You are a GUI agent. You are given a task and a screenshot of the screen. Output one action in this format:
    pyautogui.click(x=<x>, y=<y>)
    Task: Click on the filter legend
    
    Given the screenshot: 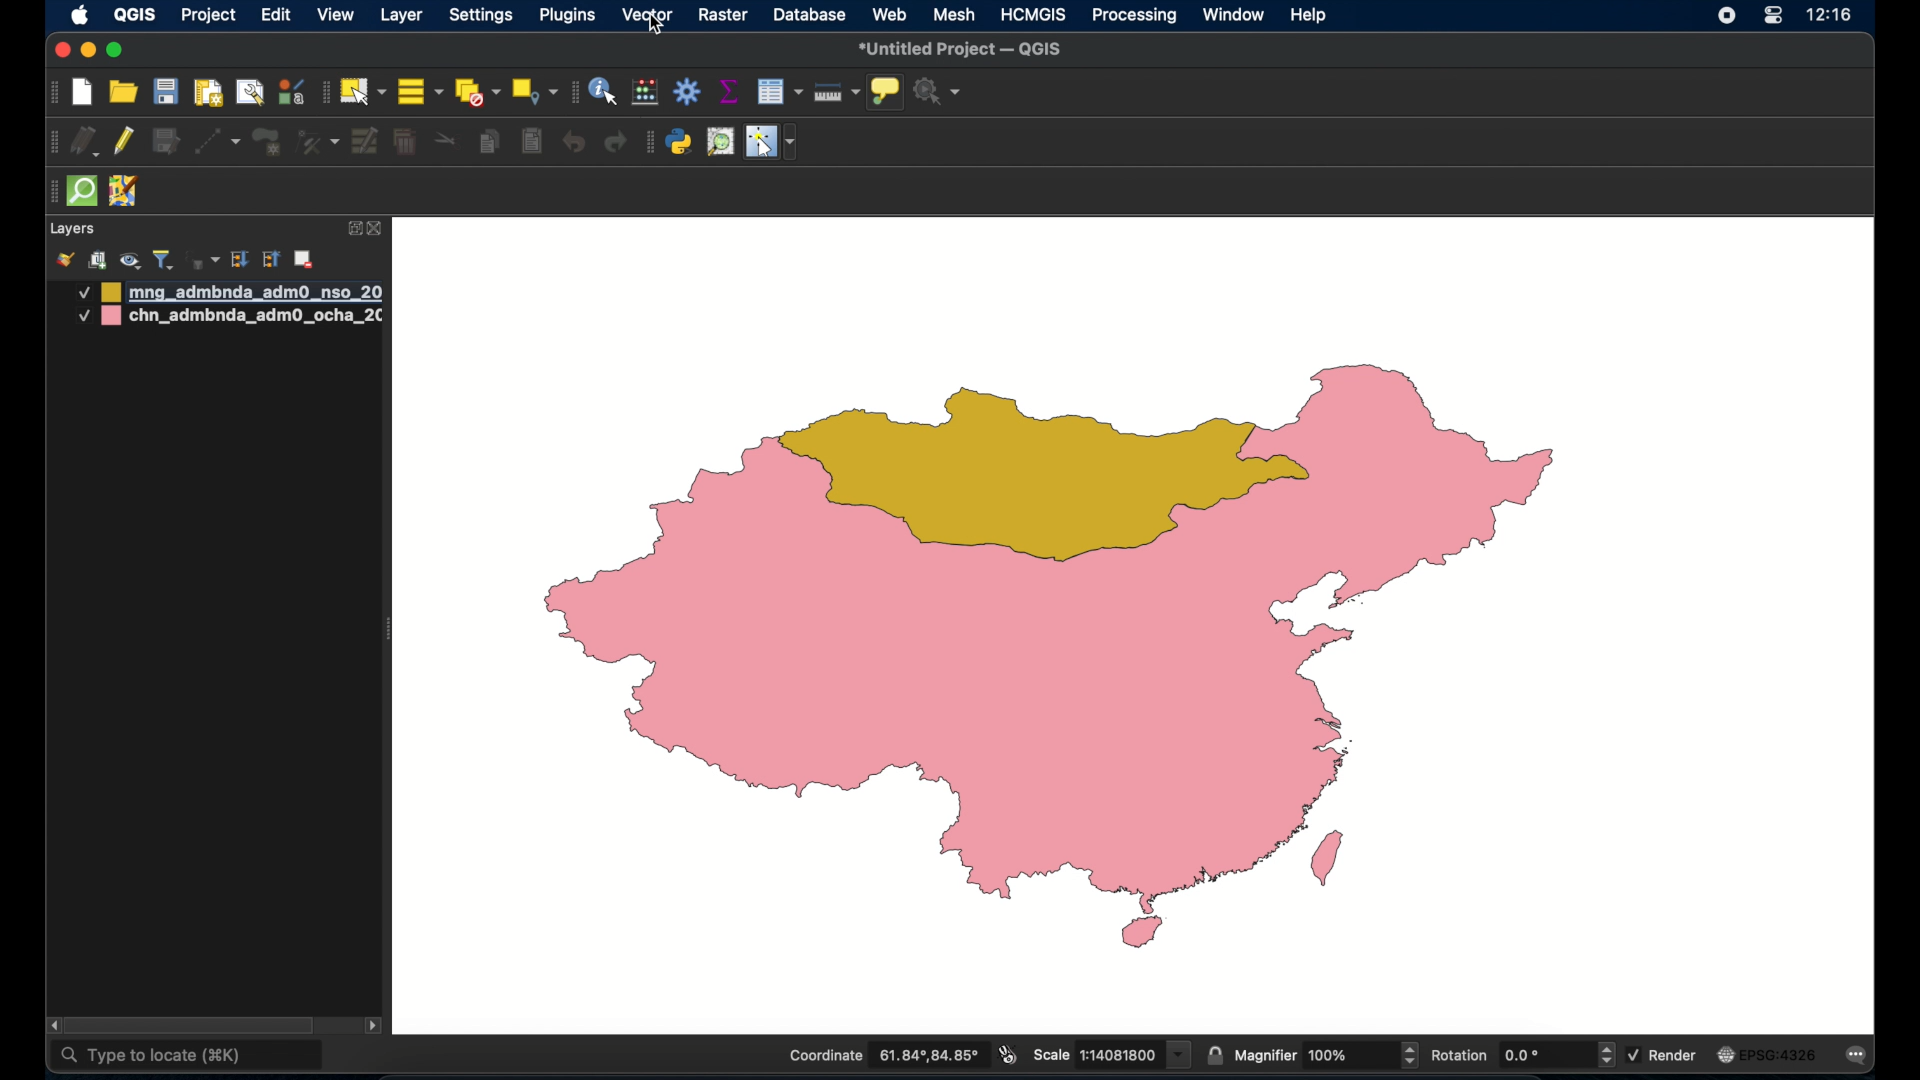 What is the action you would take?
    pyautogui.click(x=163, y=260)
    